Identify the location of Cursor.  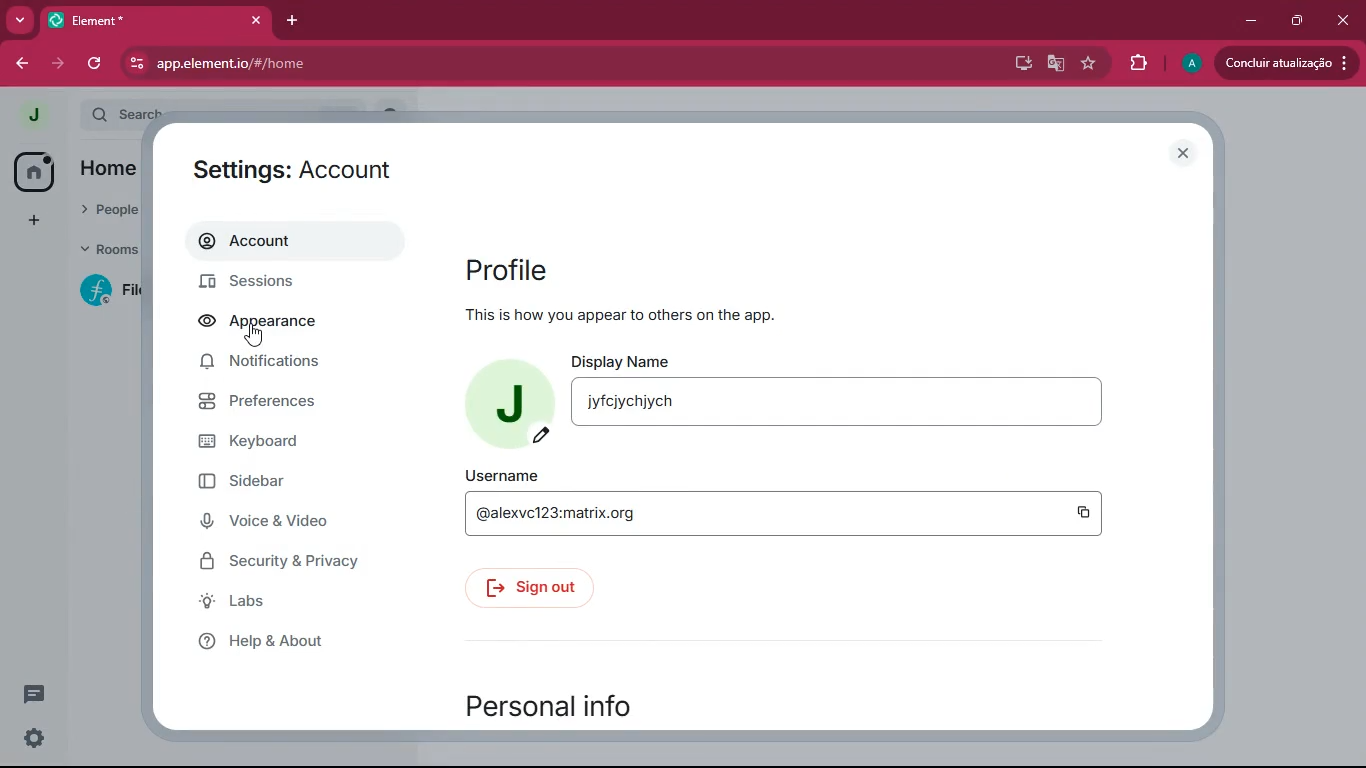
(255, 337).